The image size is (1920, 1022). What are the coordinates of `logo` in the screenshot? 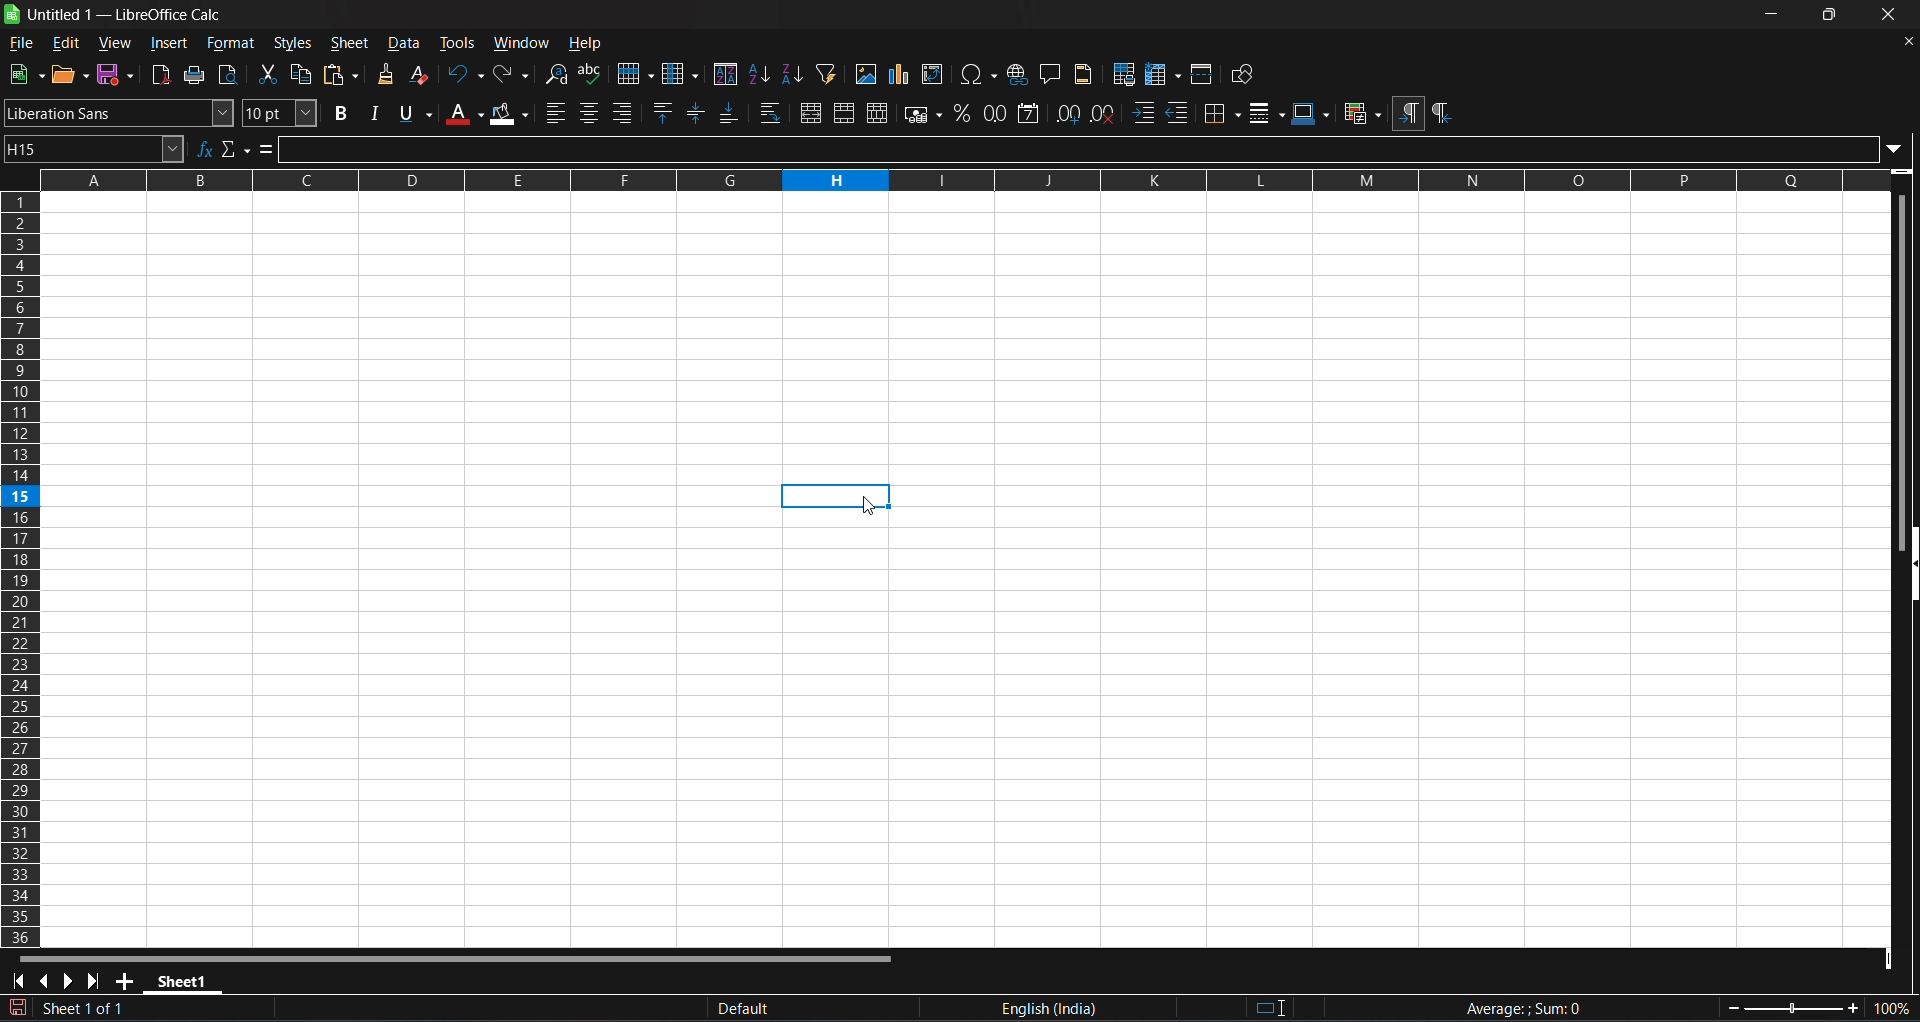 It's located at (14, 14).